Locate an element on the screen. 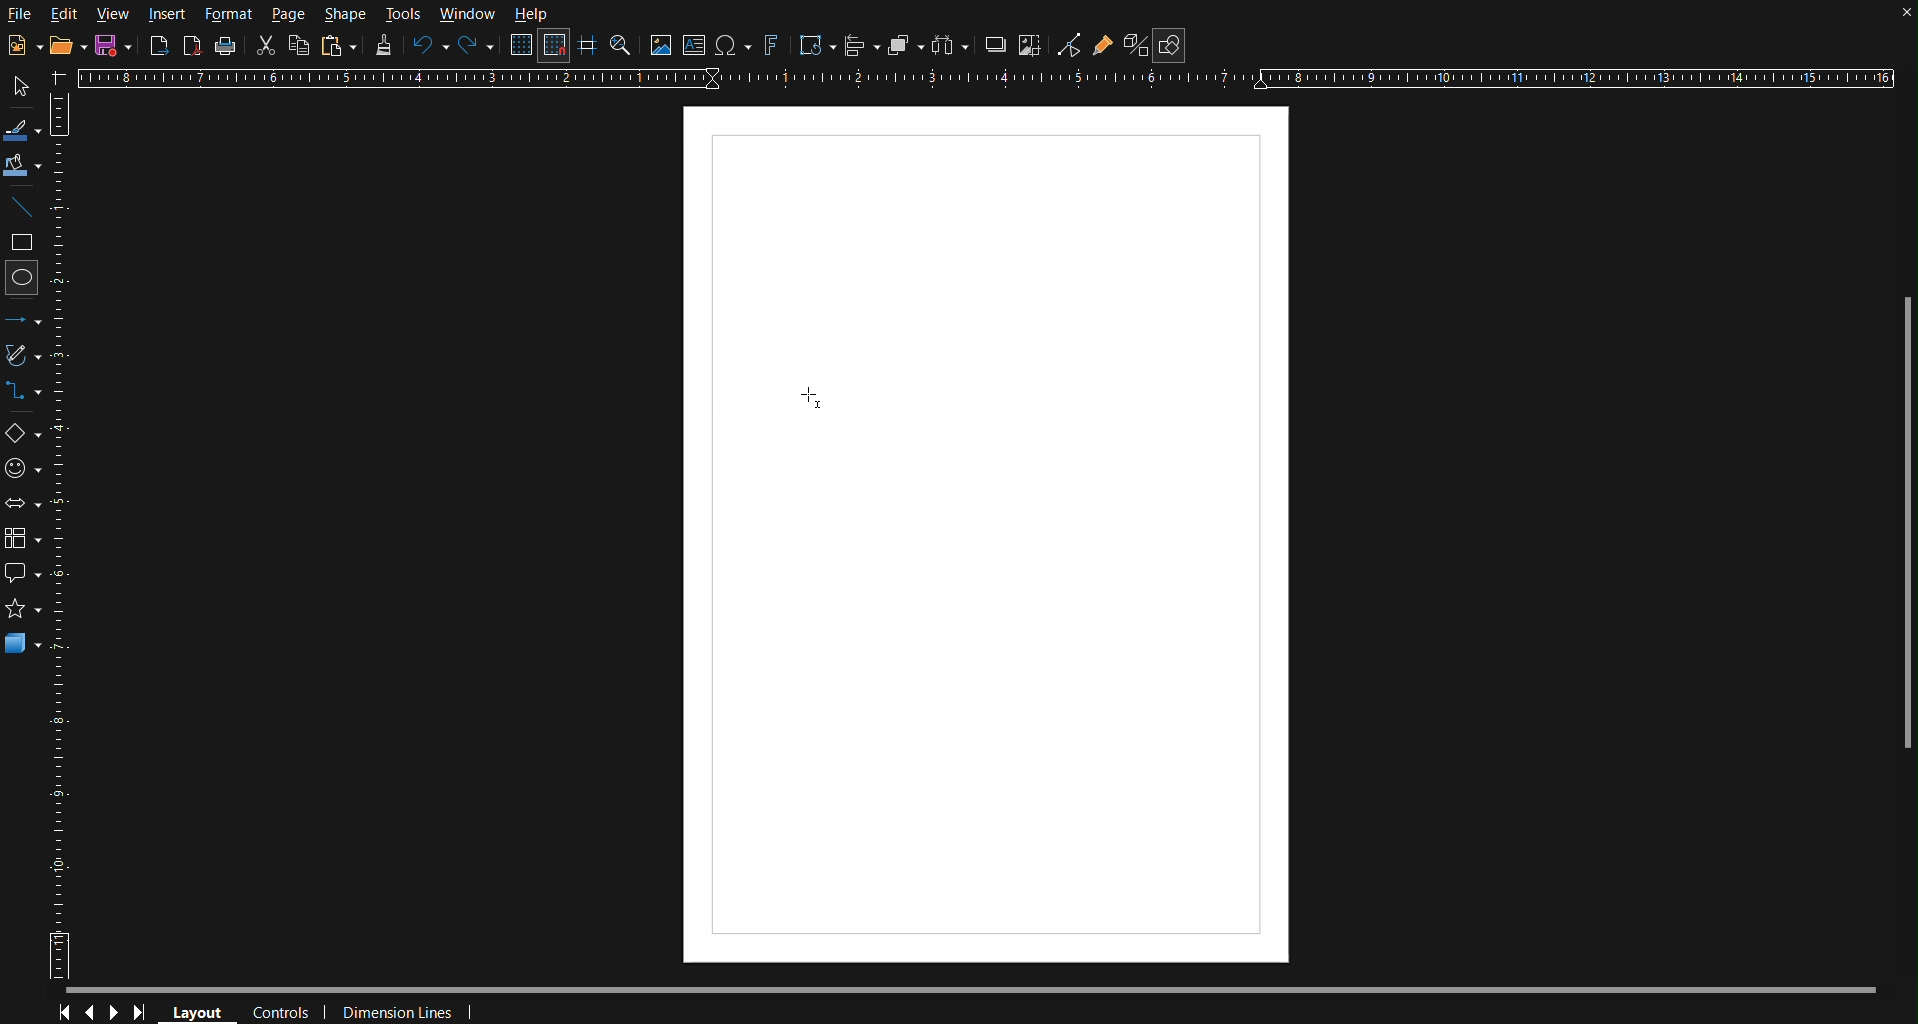  Help is located at coordinates (530, 15).